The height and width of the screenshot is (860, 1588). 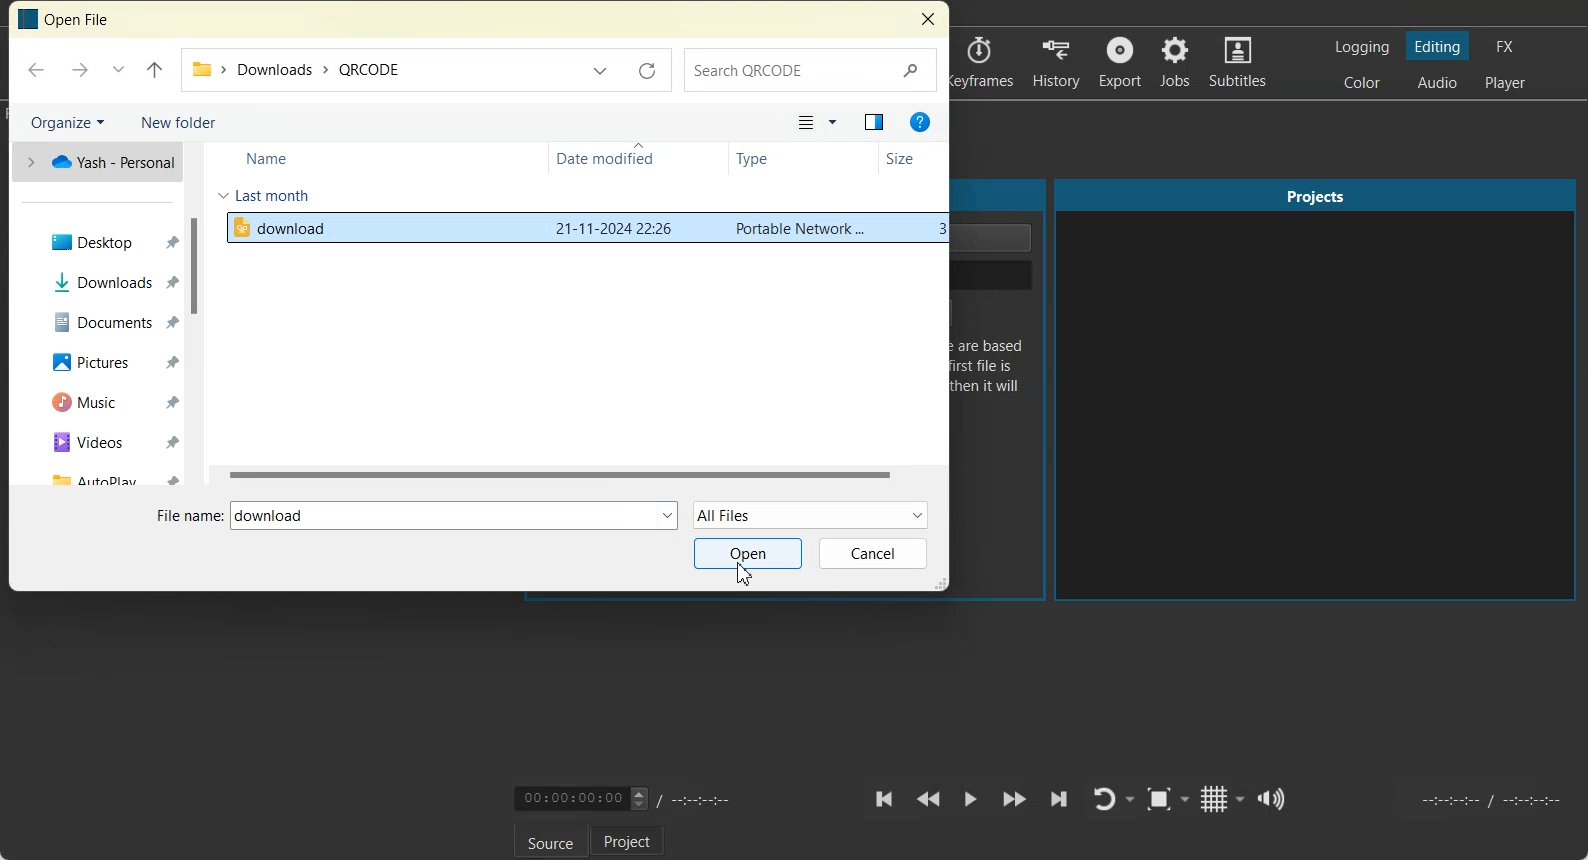 I want to click on Switch to the effect only layout, so click(x=1508, y=46).